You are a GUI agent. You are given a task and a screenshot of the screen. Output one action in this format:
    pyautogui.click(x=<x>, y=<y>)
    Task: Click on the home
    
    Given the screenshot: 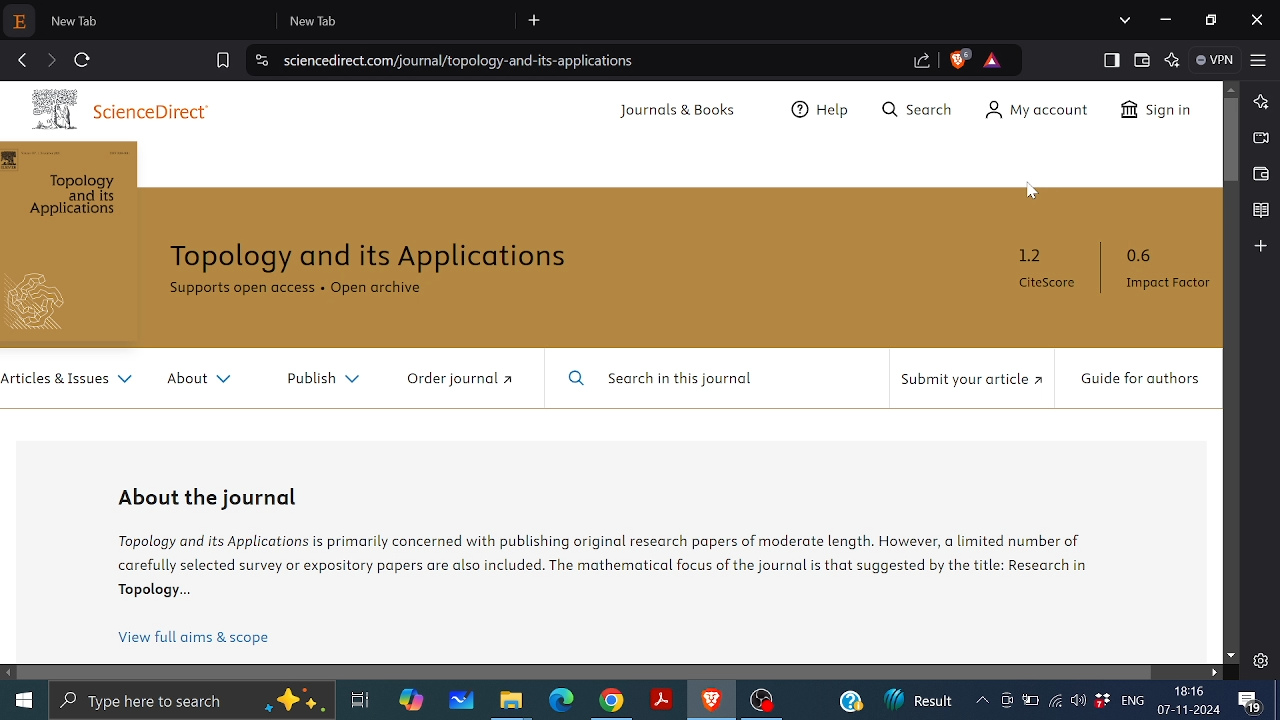 What is the action you would take?
    pyautogui.click(x=24, y=699)
    